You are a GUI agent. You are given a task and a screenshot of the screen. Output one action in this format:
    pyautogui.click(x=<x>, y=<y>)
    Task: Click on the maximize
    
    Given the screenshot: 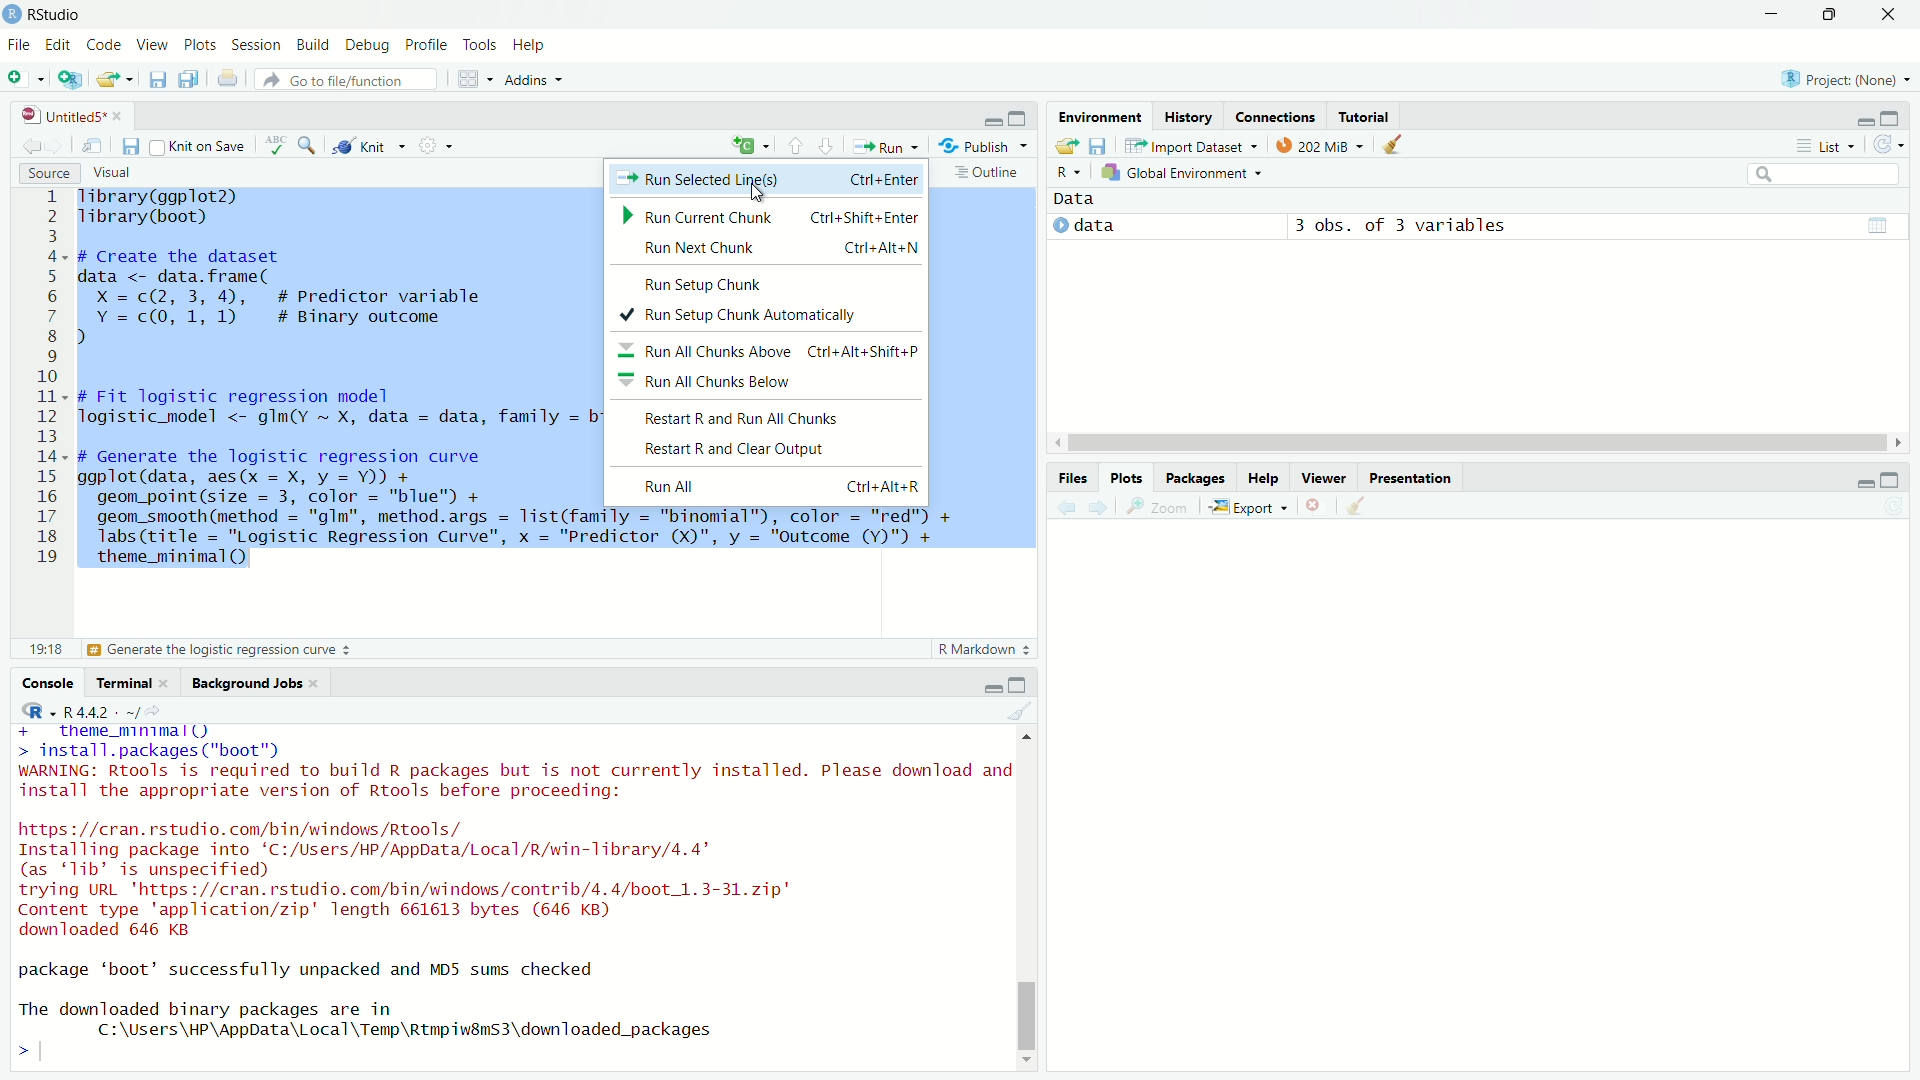 What is the action you would take?
    pyautogui.click(x=1018, y=117)
    